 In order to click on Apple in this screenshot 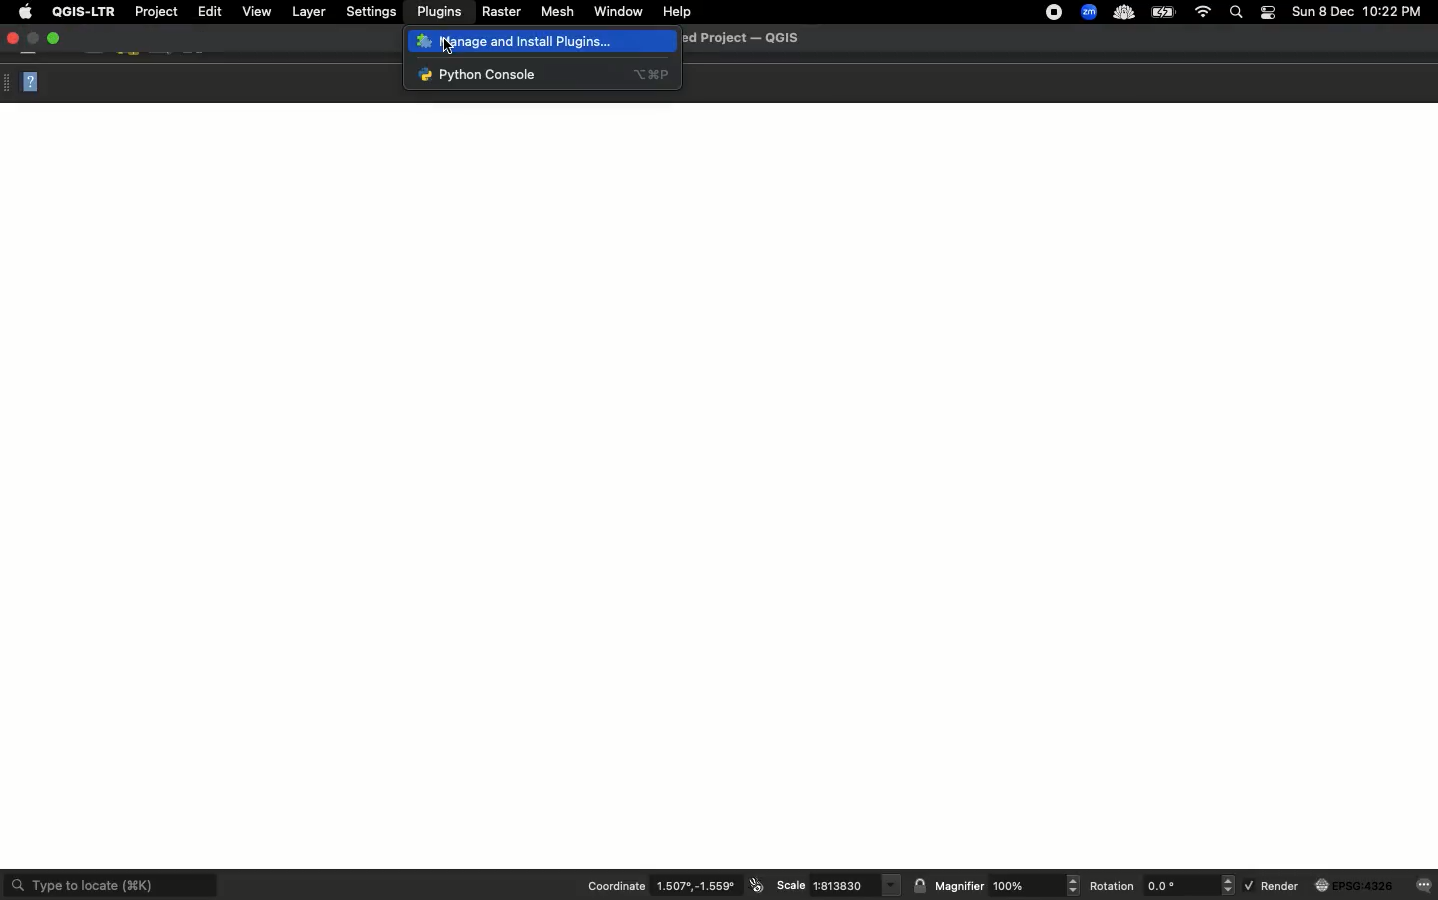, I will do `click(22, 12)`.